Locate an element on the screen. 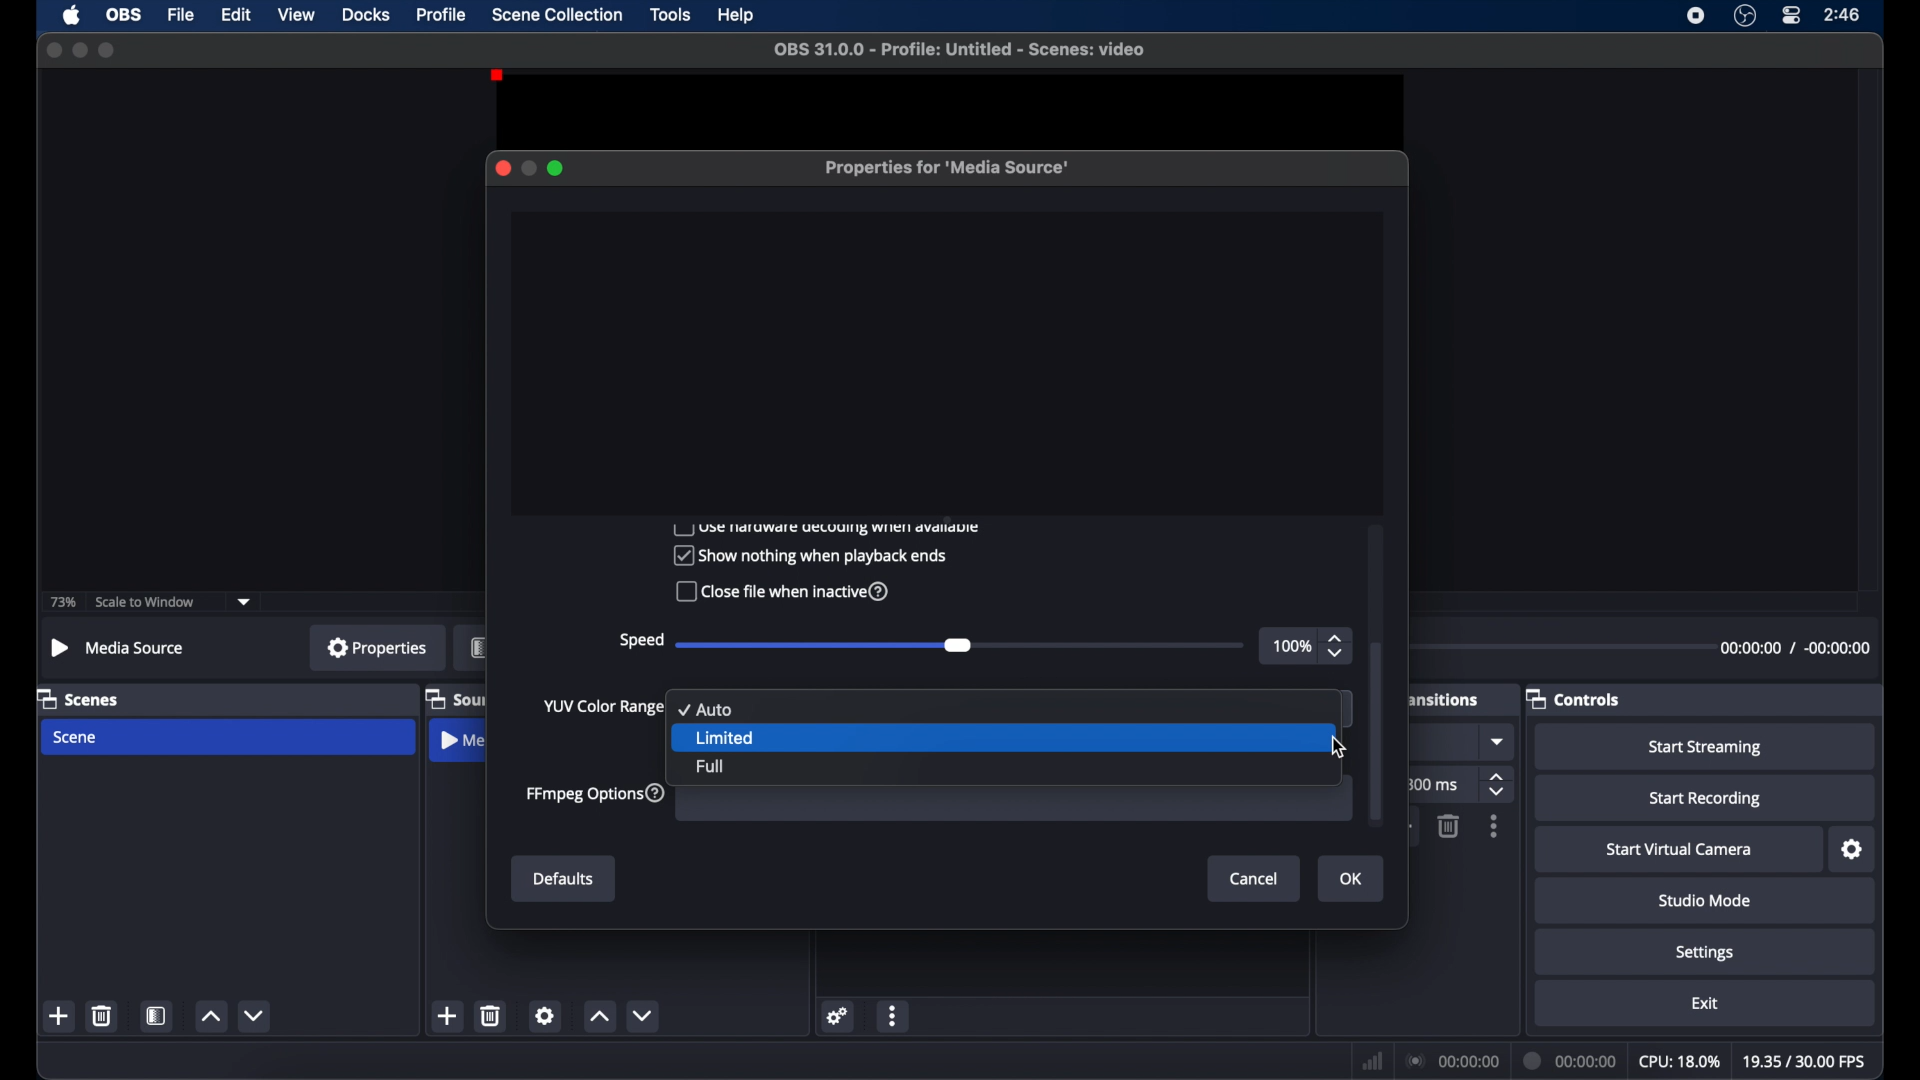 This screenshot has height=1080, width=1920. delete is located at coordinates (103, 1015).